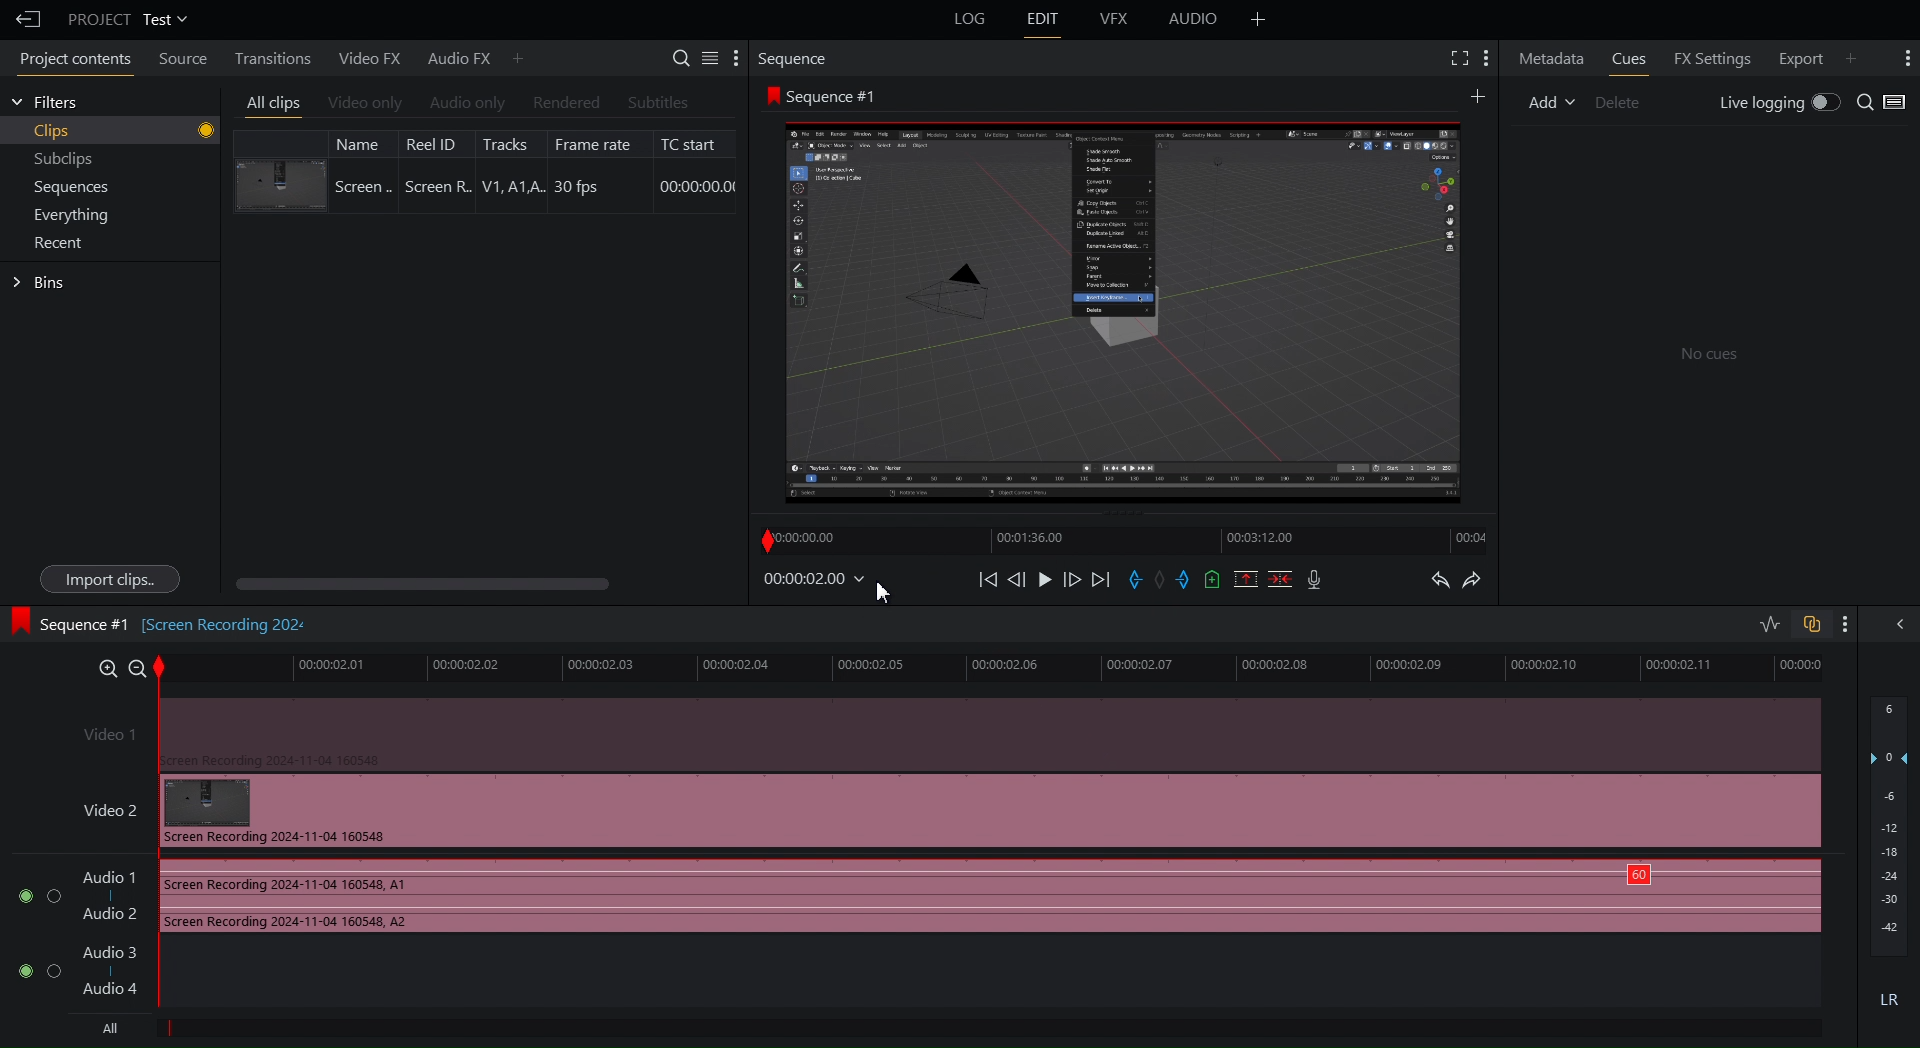 This screenshot has width=1920, height=1048. What do you see at coordinates (1890, 857) in the screenshot?
I see `Audio Level` at bounding box center [1890, 857].